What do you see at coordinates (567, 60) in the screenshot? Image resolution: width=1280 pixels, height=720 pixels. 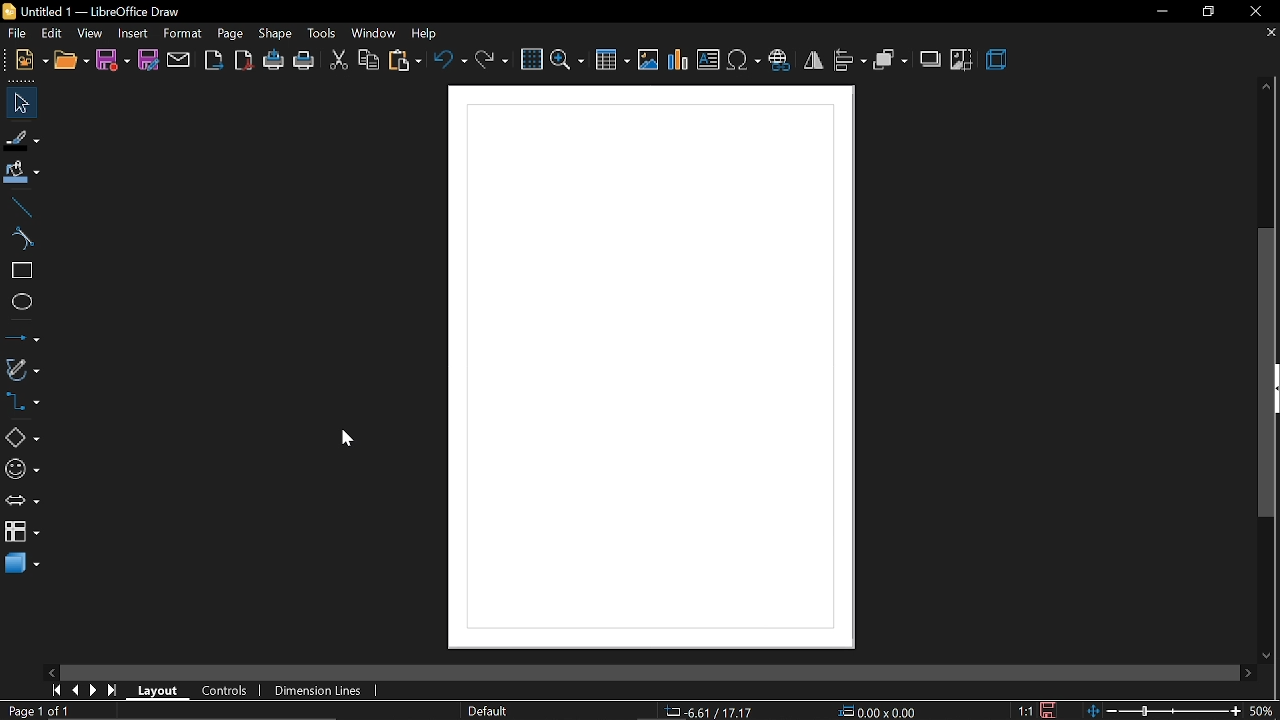 I see `zoom` at bounding box center [567, 60].